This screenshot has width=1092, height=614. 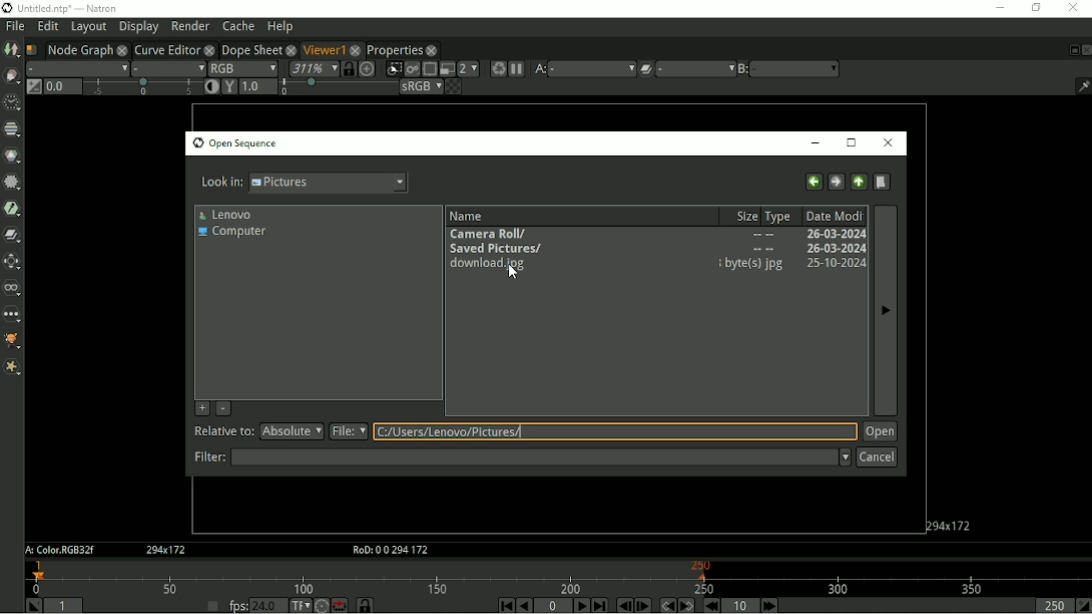 I want to click on A, so click(x=540, y=69).